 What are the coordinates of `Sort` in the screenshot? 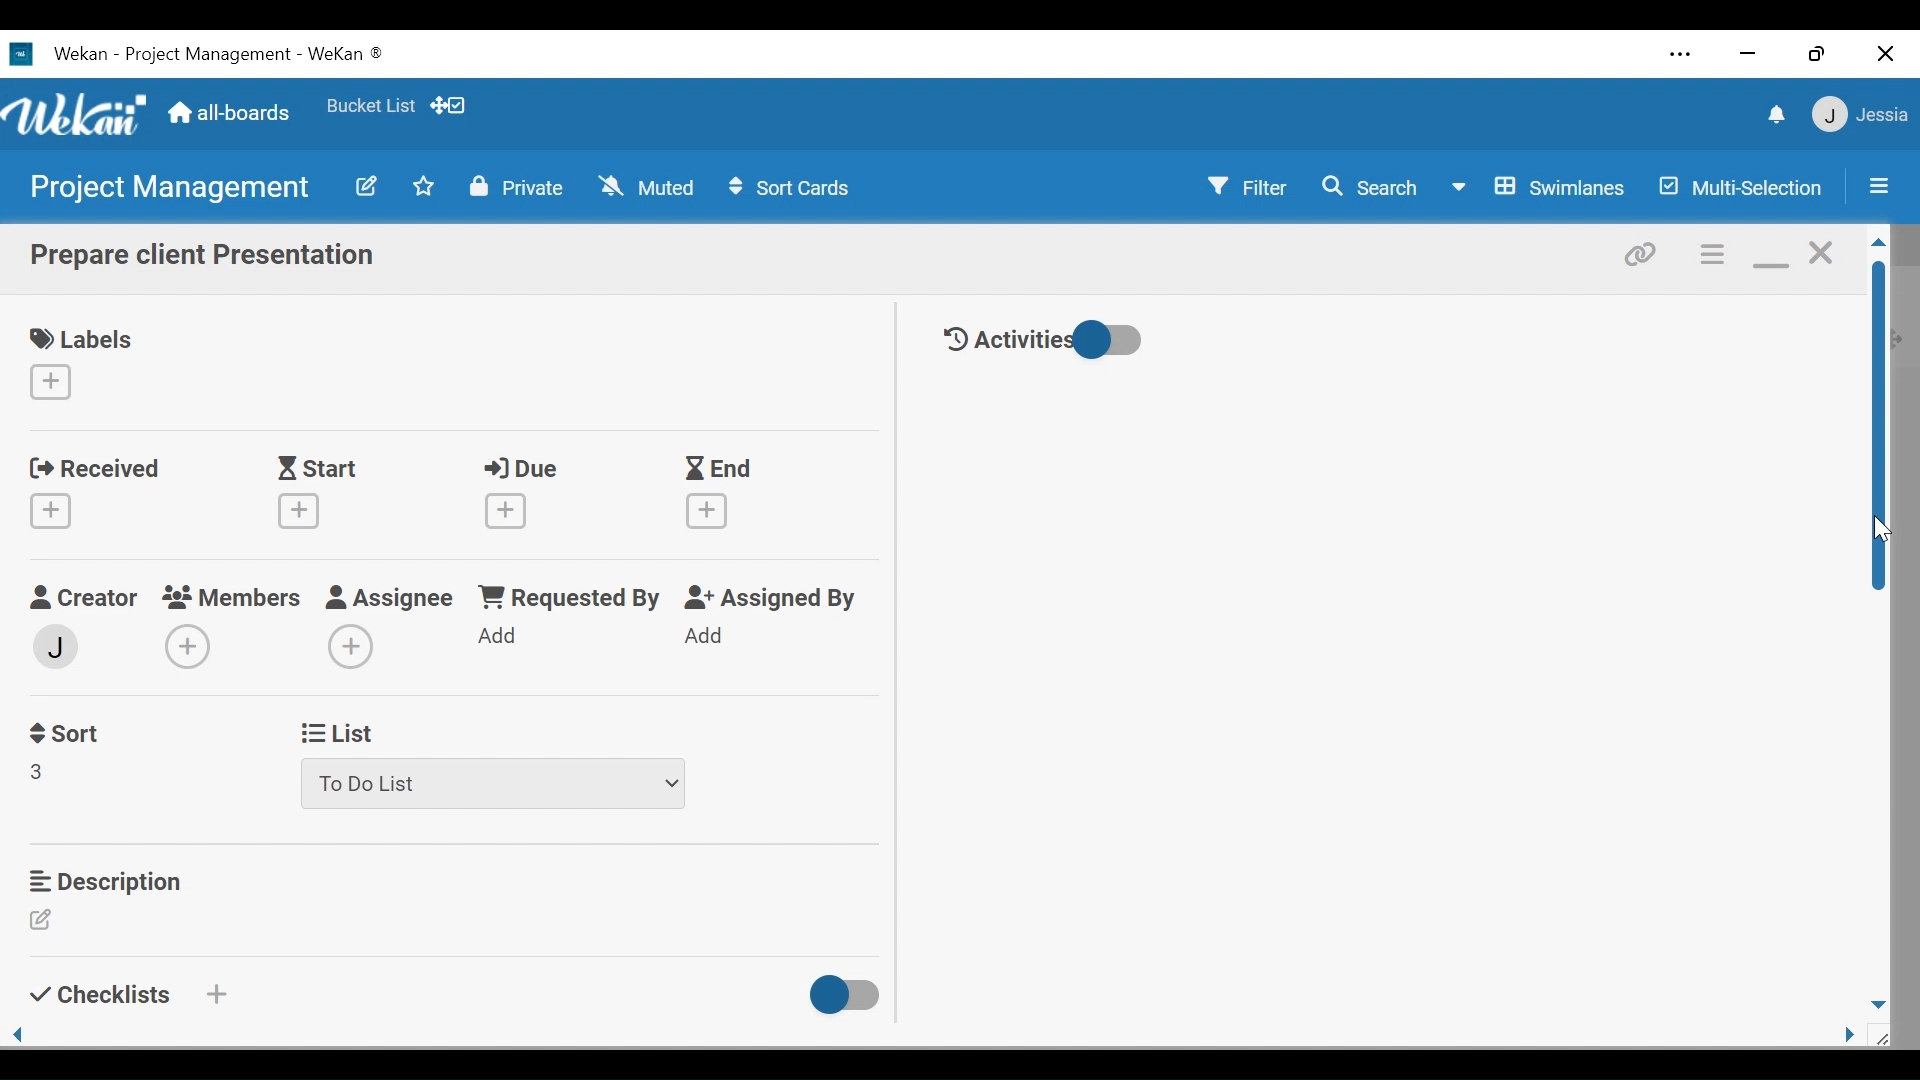 It's located at (67, 733).